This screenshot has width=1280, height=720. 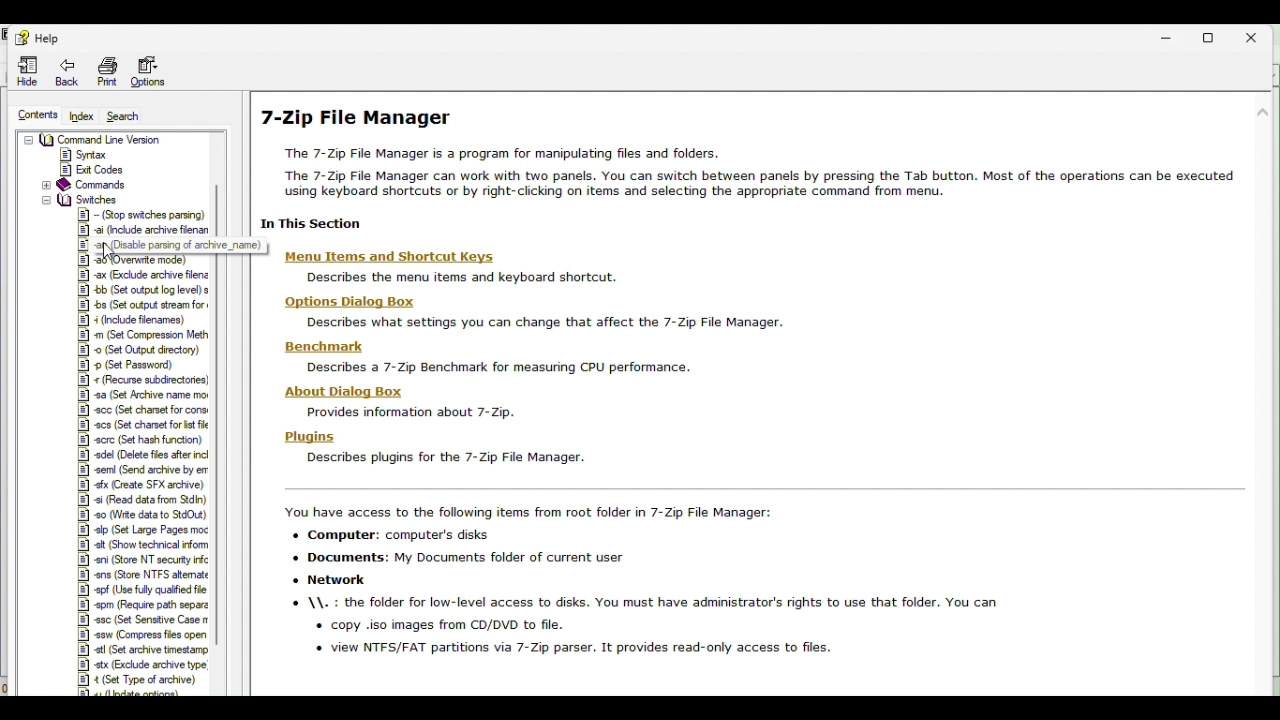 What do you see at coordinates (142, 409) in the screenshot?
I see `|B] ecc (Set charset for cons` at bounding box center [142, 409].